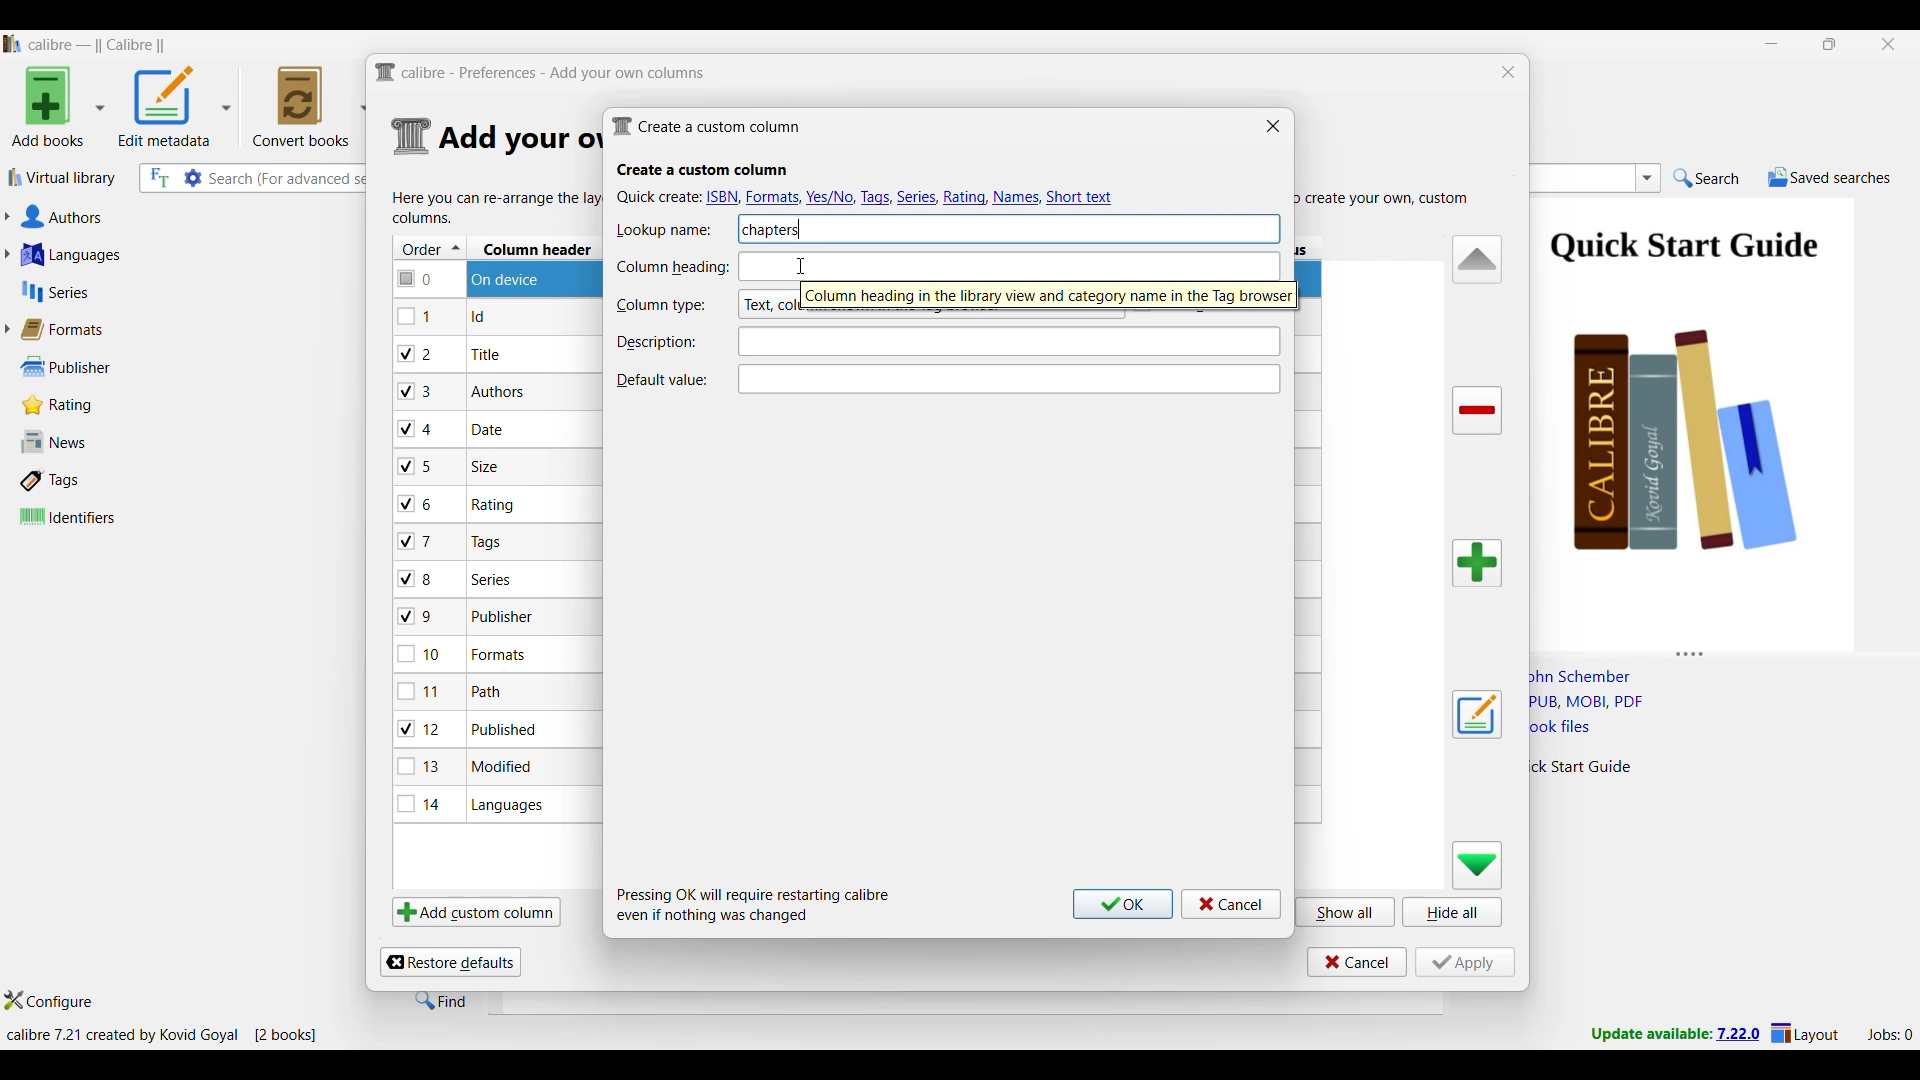 Image resolution: width=1920 pixels, height=1080 pixels. I want to click on Saved searches, so click(1829, 177).